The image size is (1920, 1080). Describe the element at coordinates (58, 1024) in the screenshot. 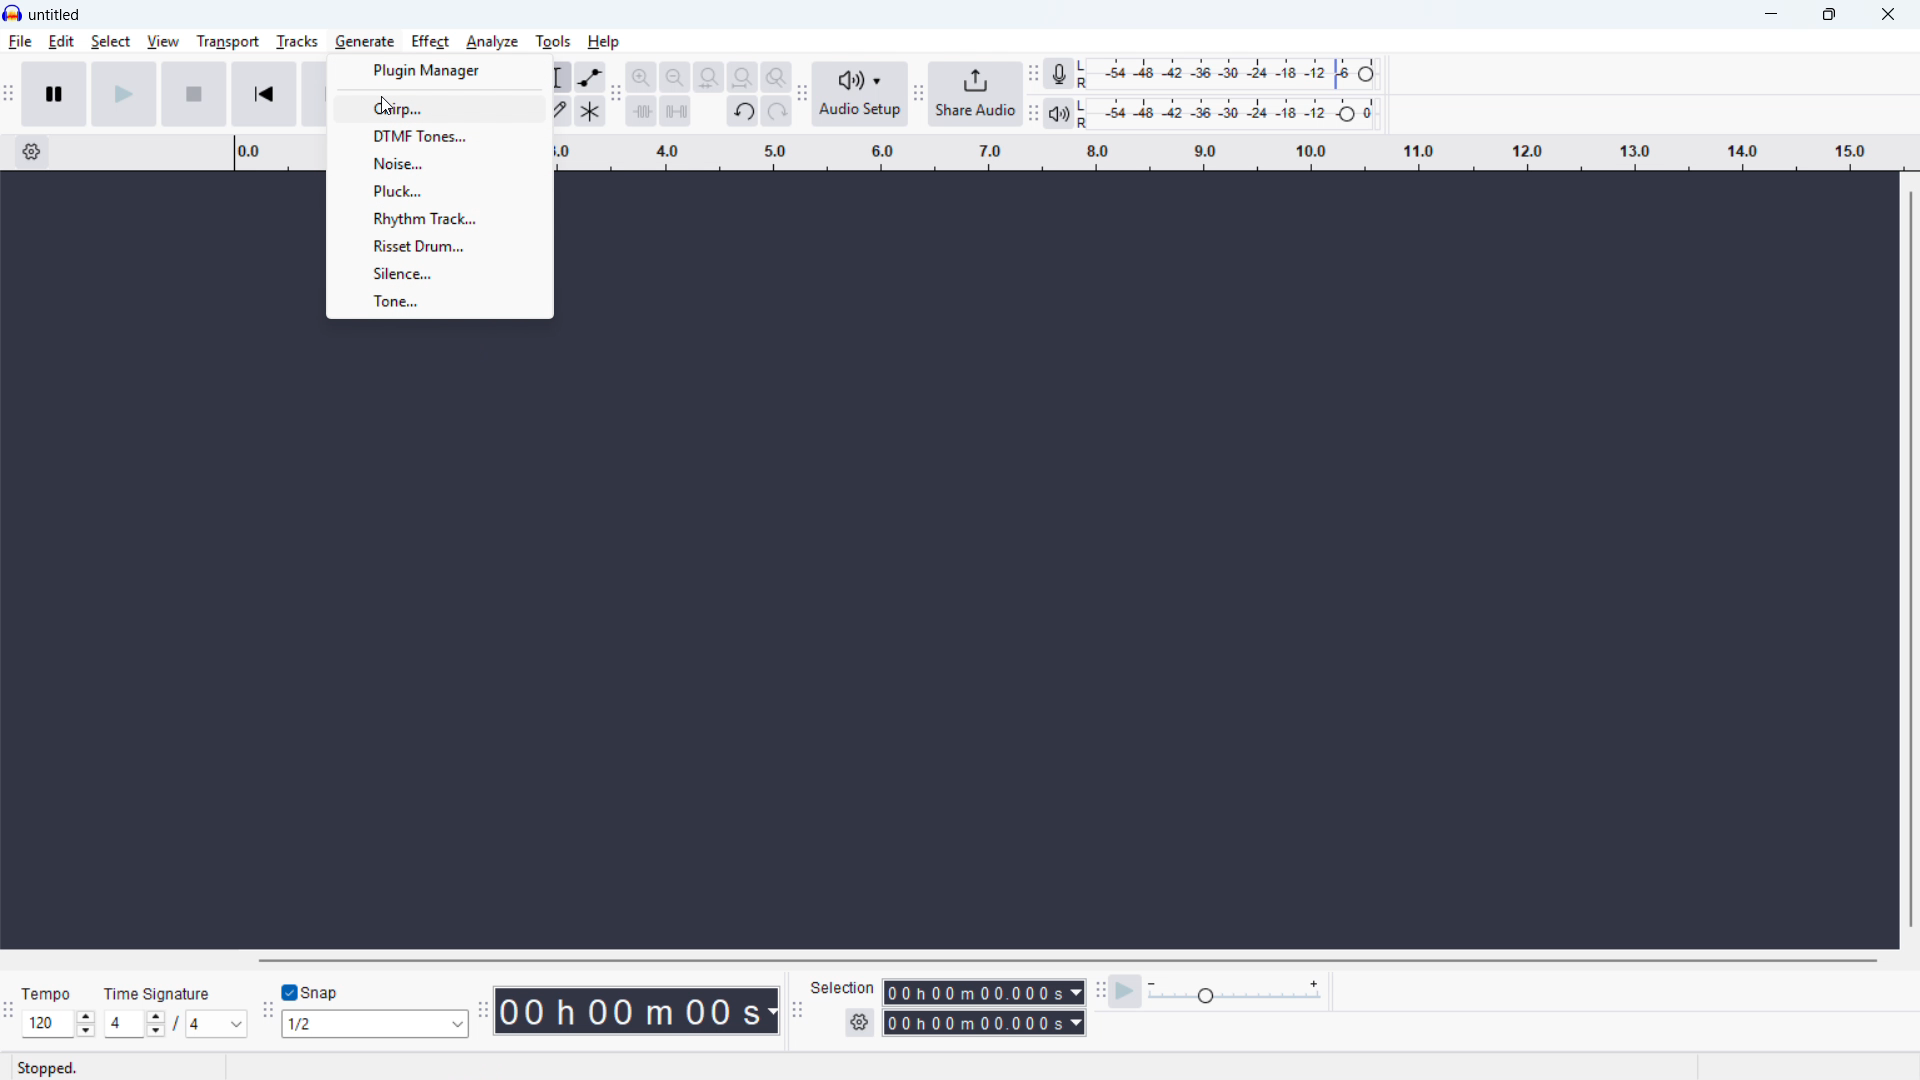

I see `Set tempo ` at that location.